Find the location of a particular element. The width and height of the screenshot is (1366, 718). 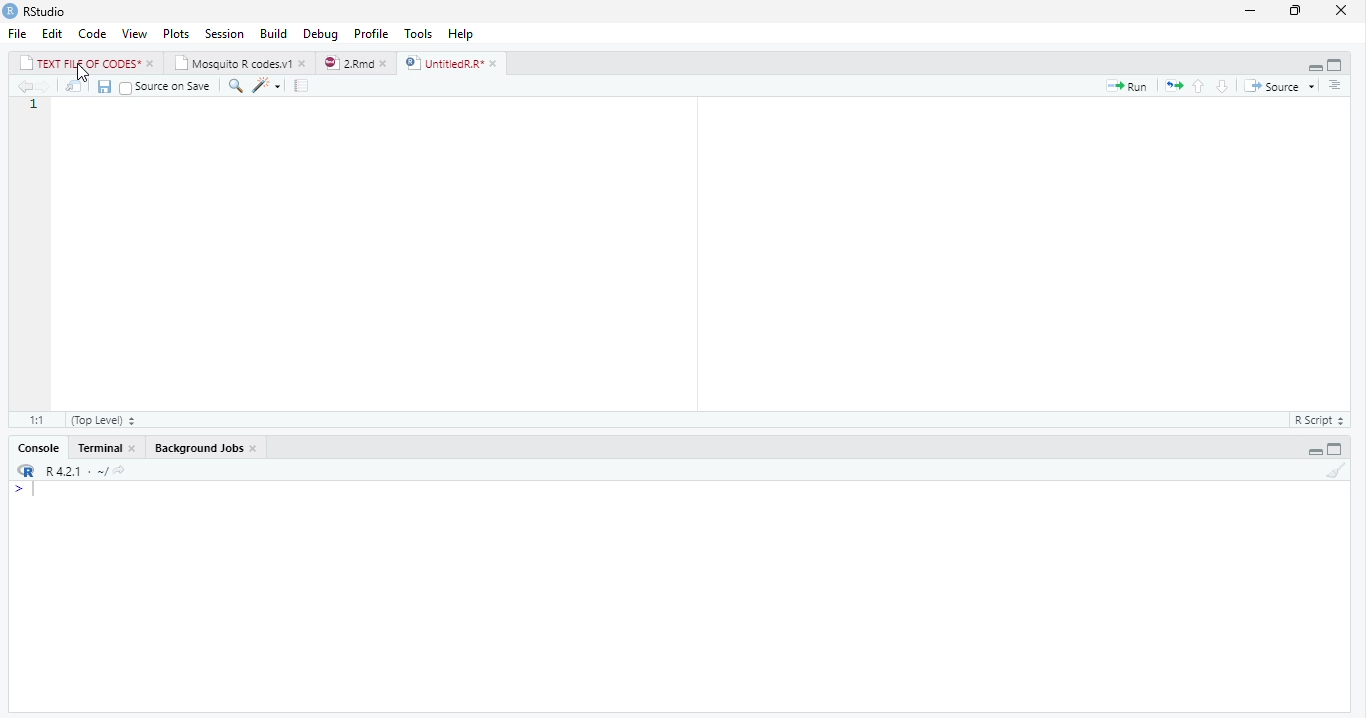

Source is located at coordinates (1274, 87).